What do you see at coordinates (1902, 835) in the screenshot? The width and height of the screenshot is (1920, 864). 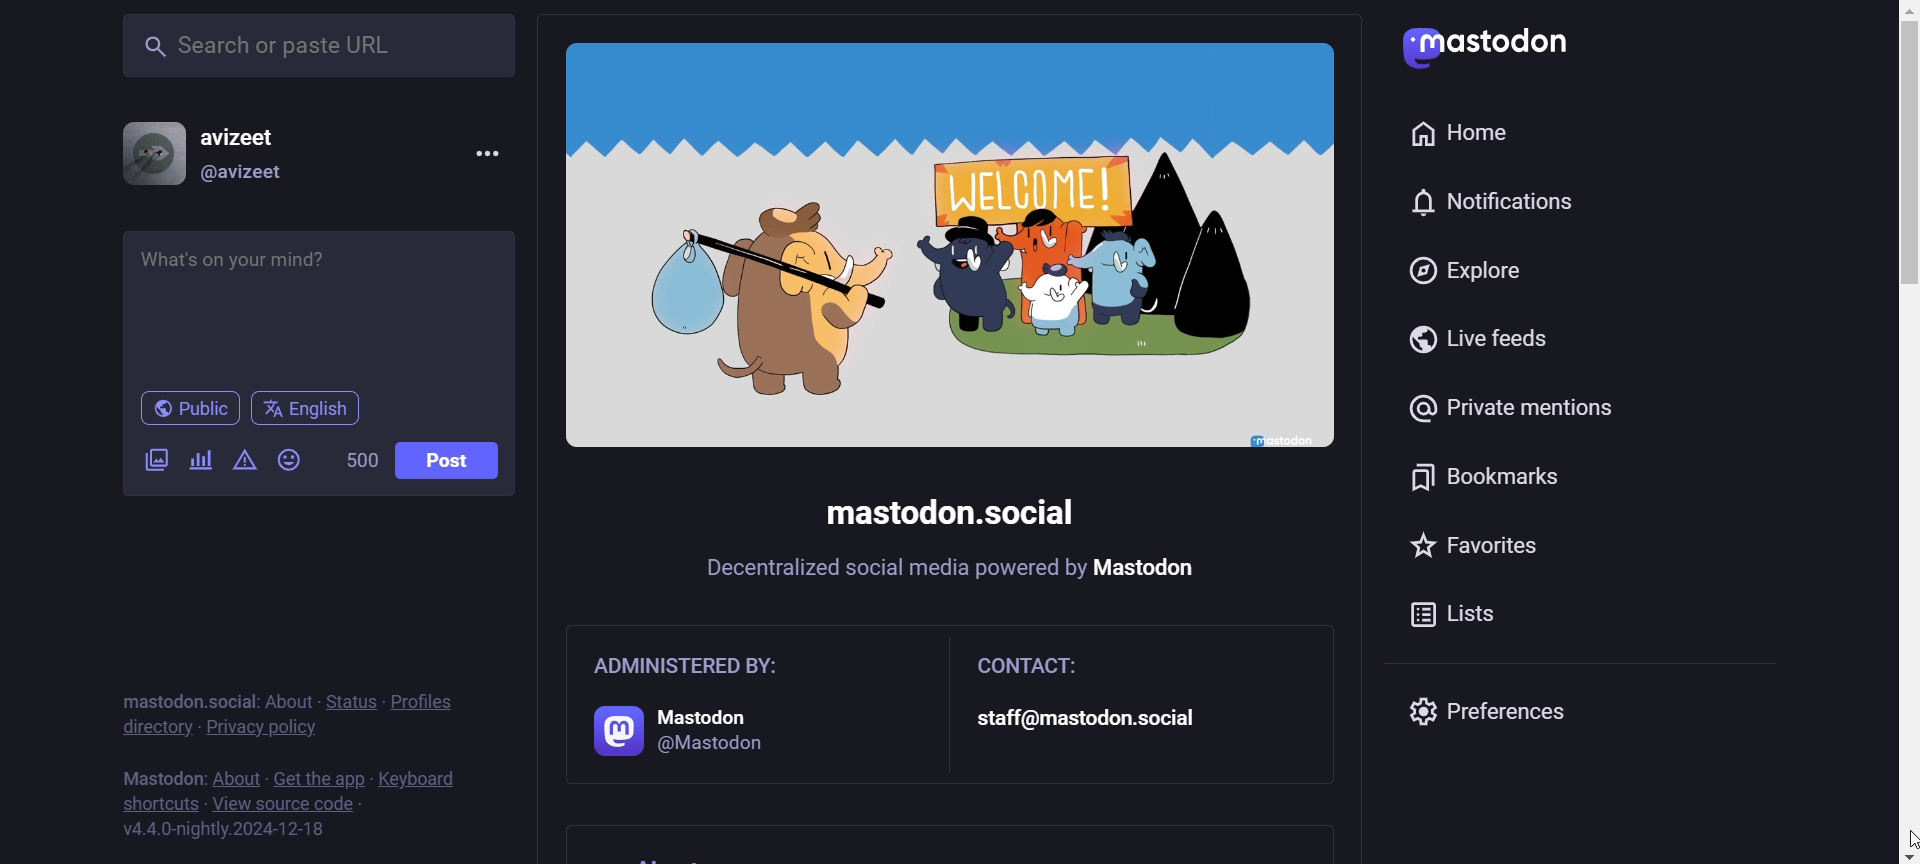 I see `cursor` at bounding box center [1902, 835].